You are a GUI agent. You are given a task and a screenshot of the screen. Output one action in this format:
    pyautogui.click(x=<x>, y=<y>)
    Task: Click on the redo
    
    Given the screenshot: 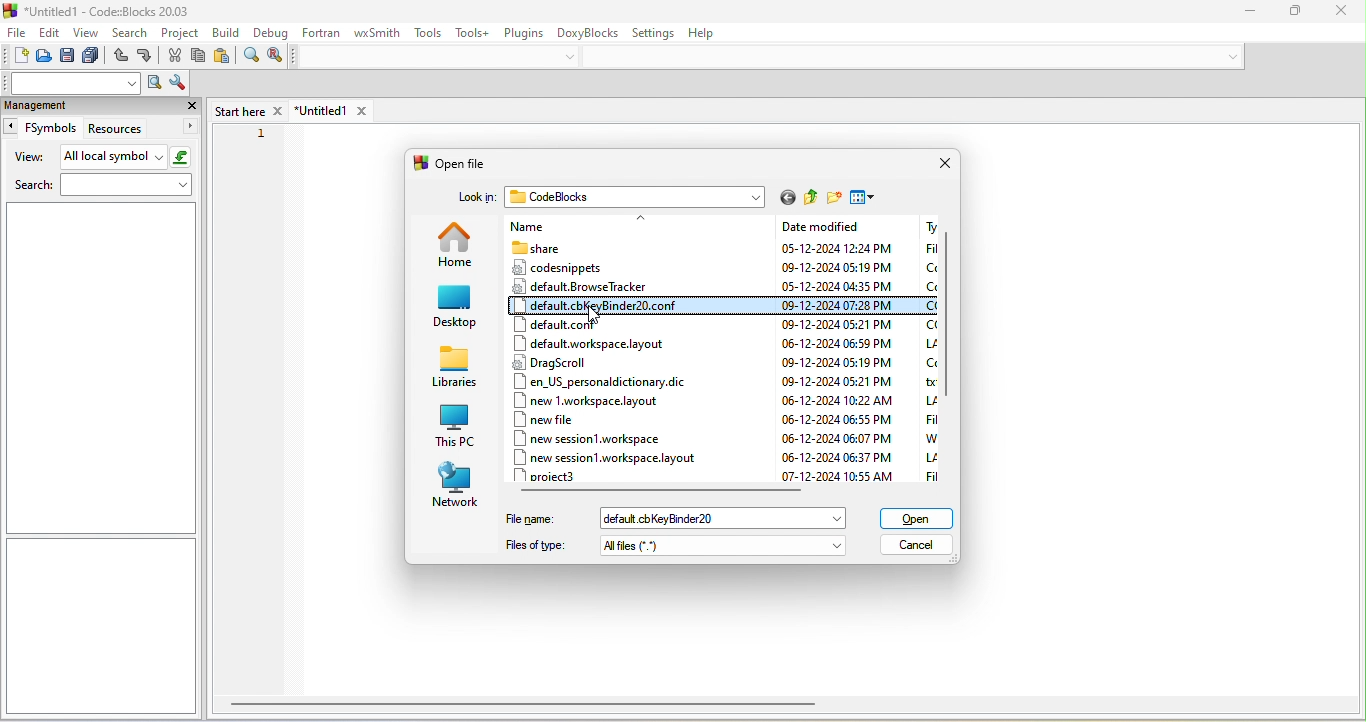 What is the action you would take?
    pyautogui.click(x=148, y=57)
    